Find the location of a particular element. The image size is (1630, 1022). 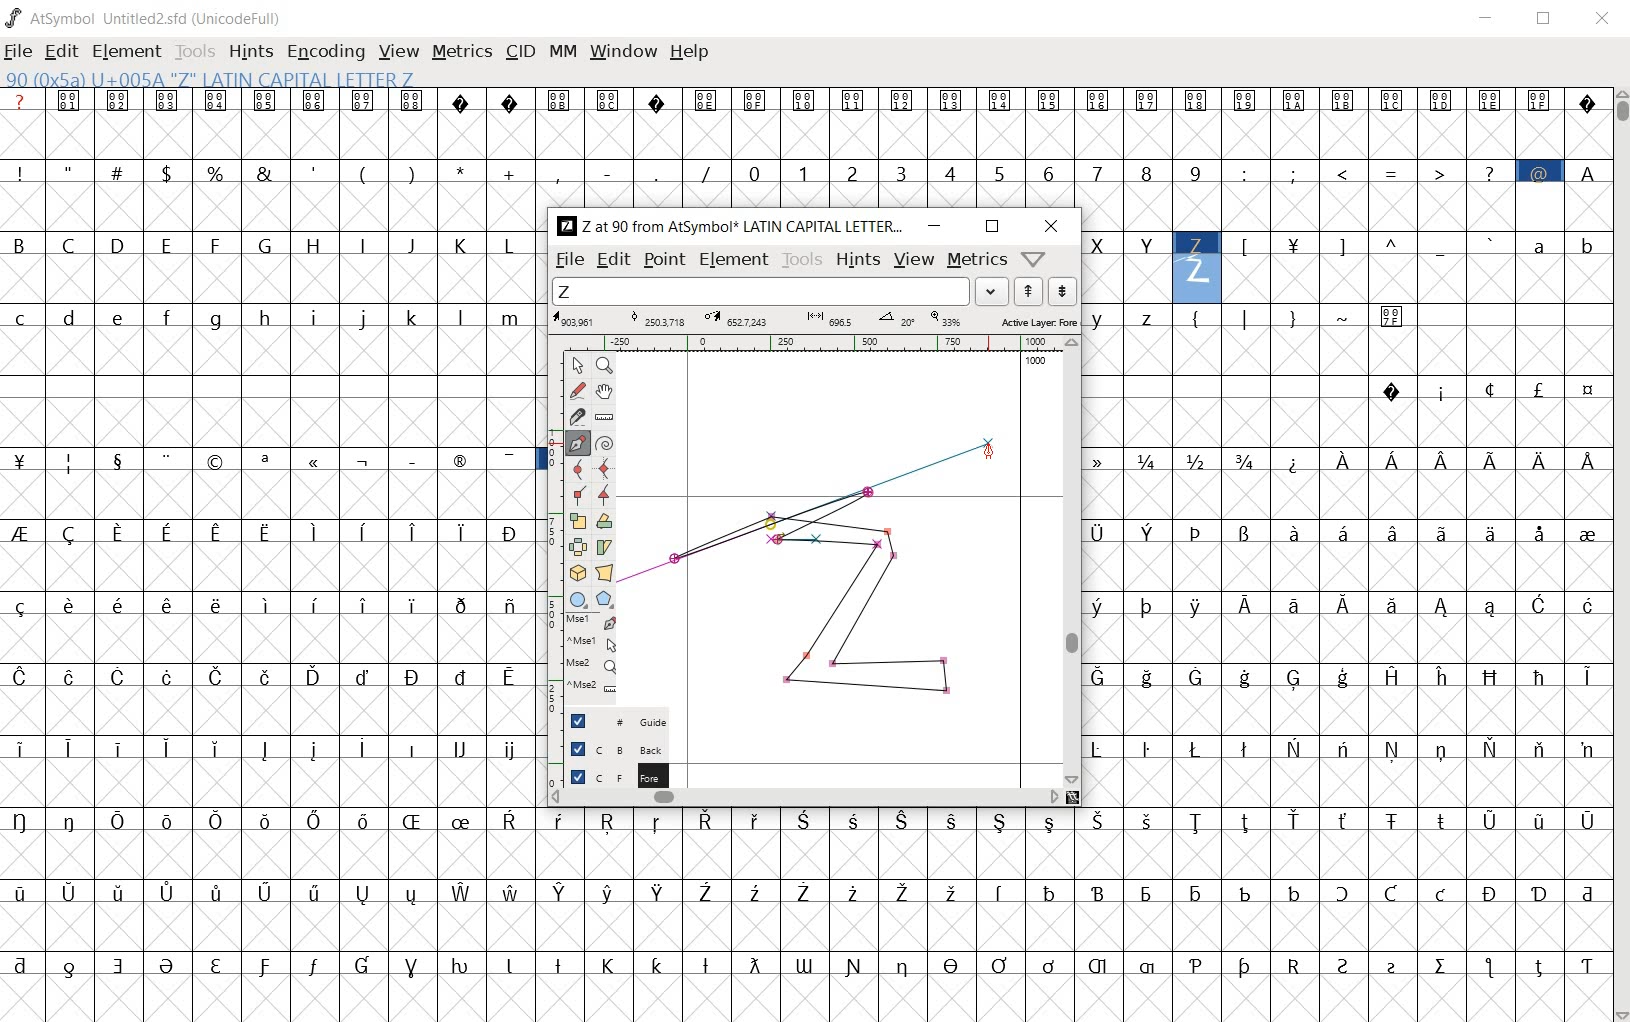

scale the selection is located at coordinates (576, 522).